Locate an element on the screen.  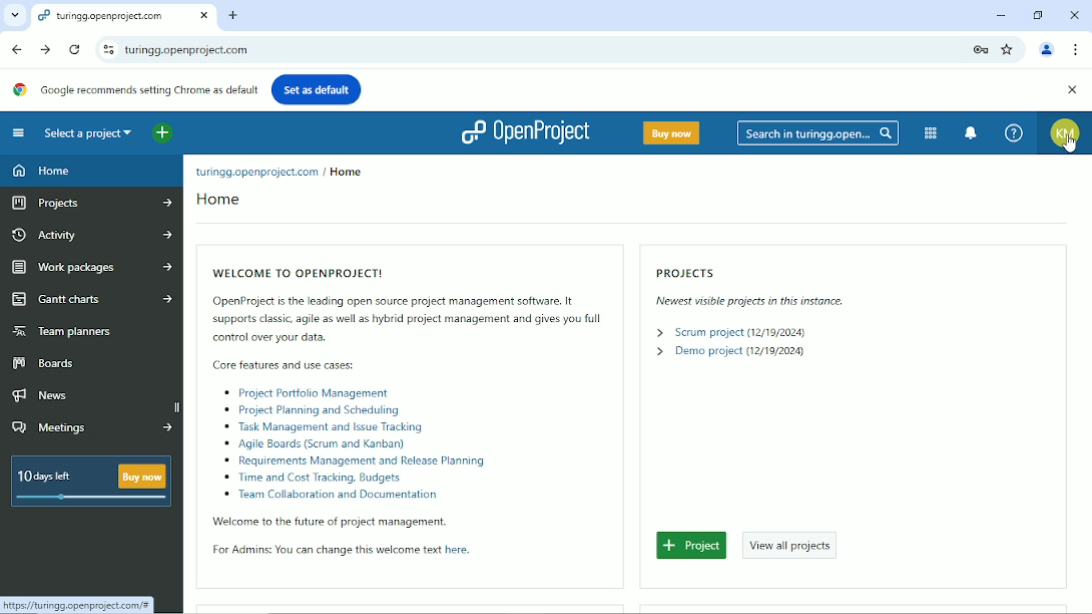
Collapse project menu is located at coordinates (18, 133).